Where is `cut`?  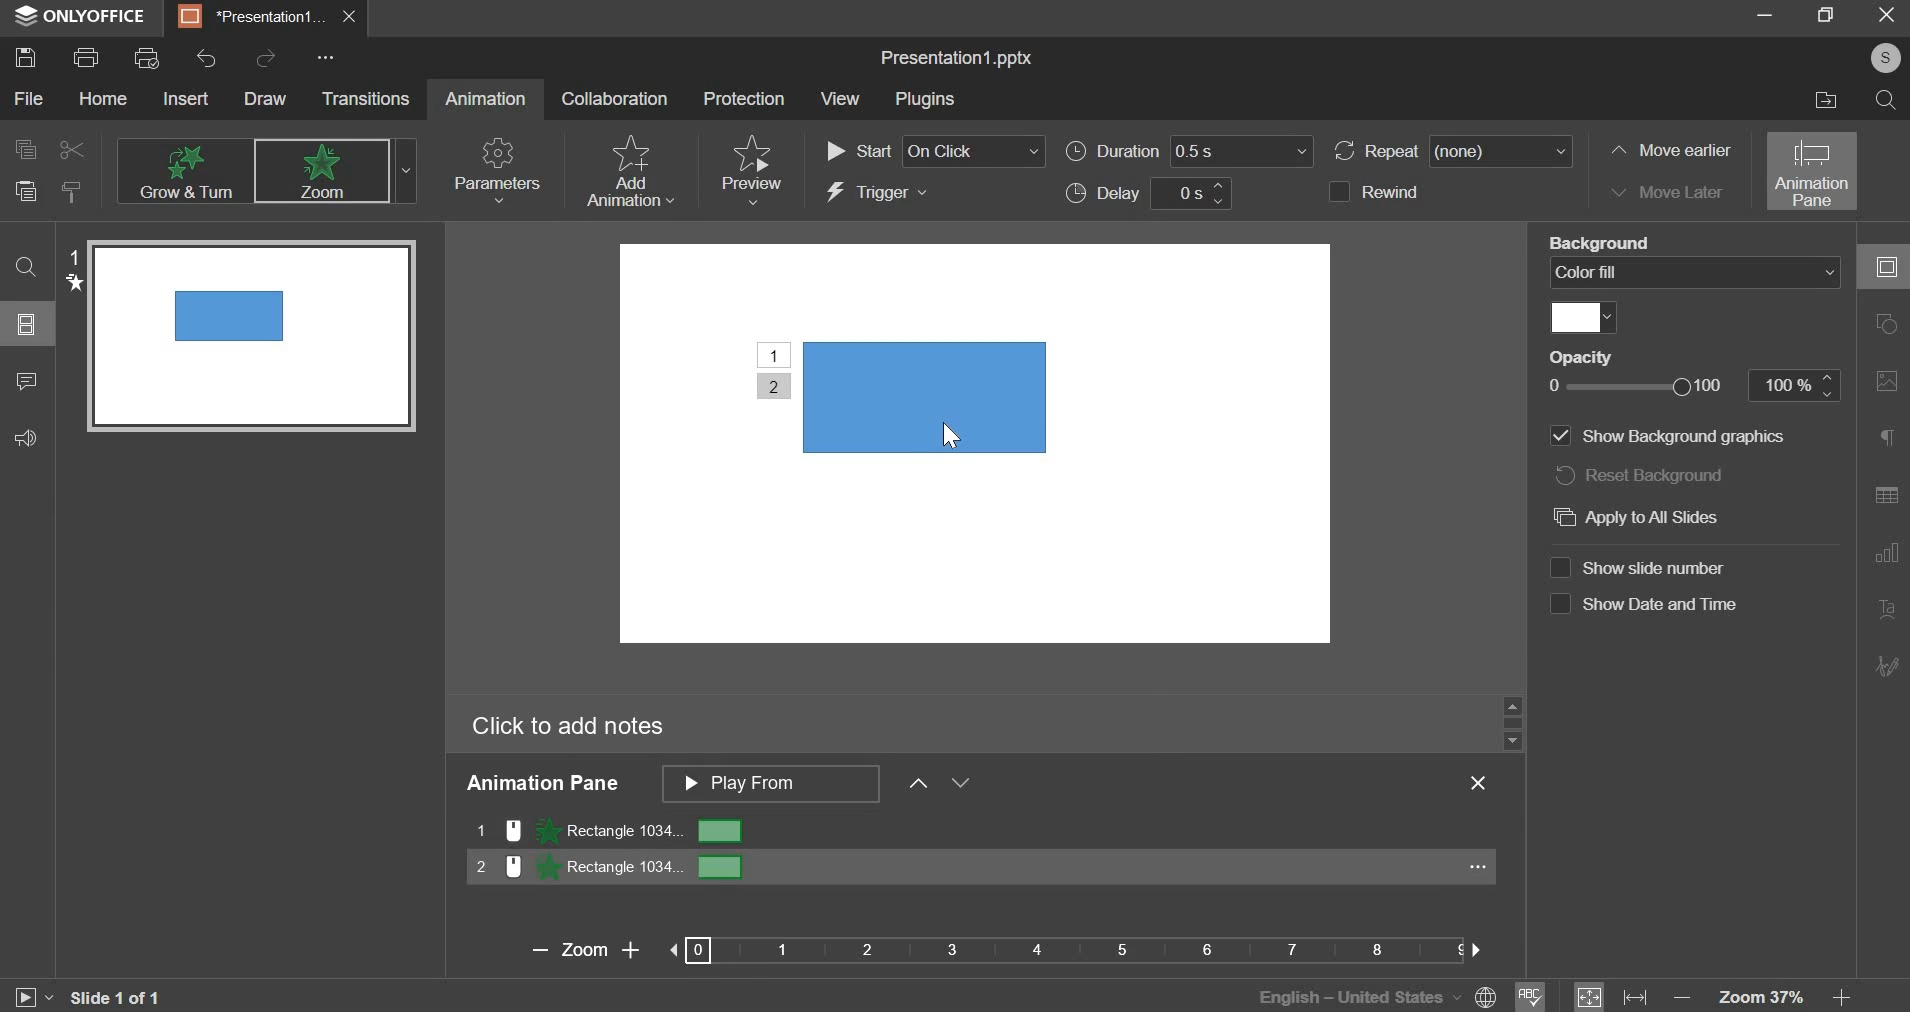
cut is located at coordinates (73, 149).